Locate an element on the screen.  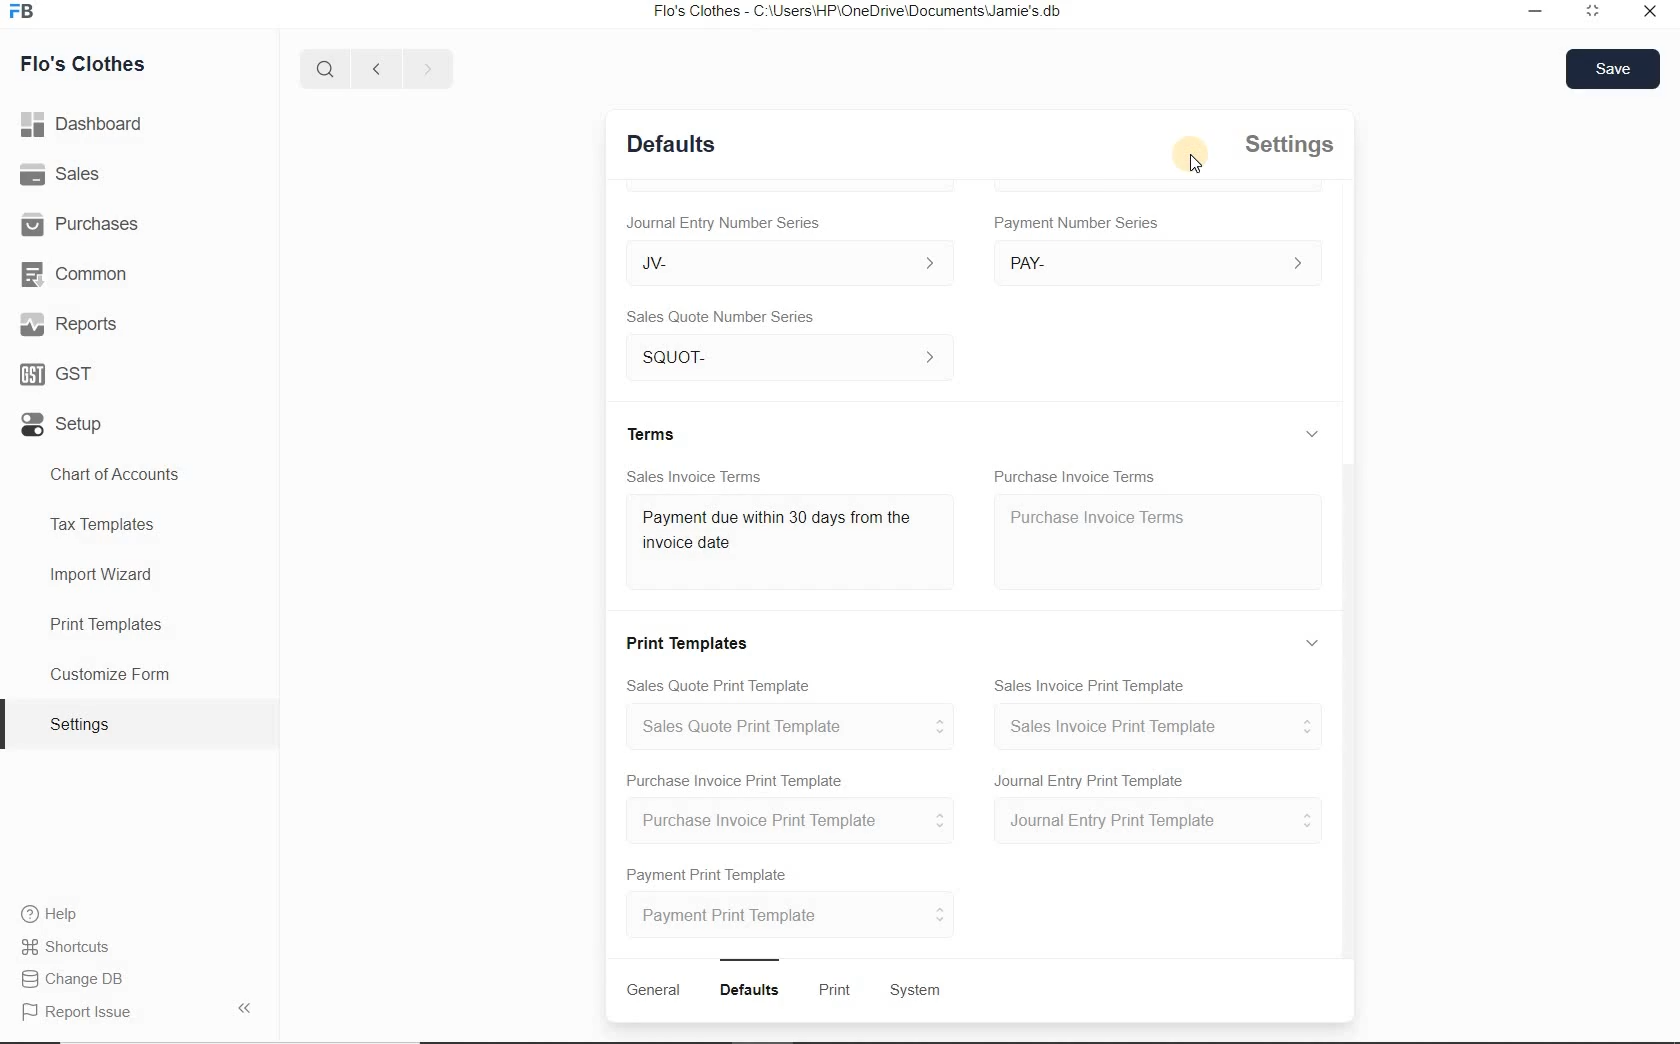
General is located at coordinates (653, 989).